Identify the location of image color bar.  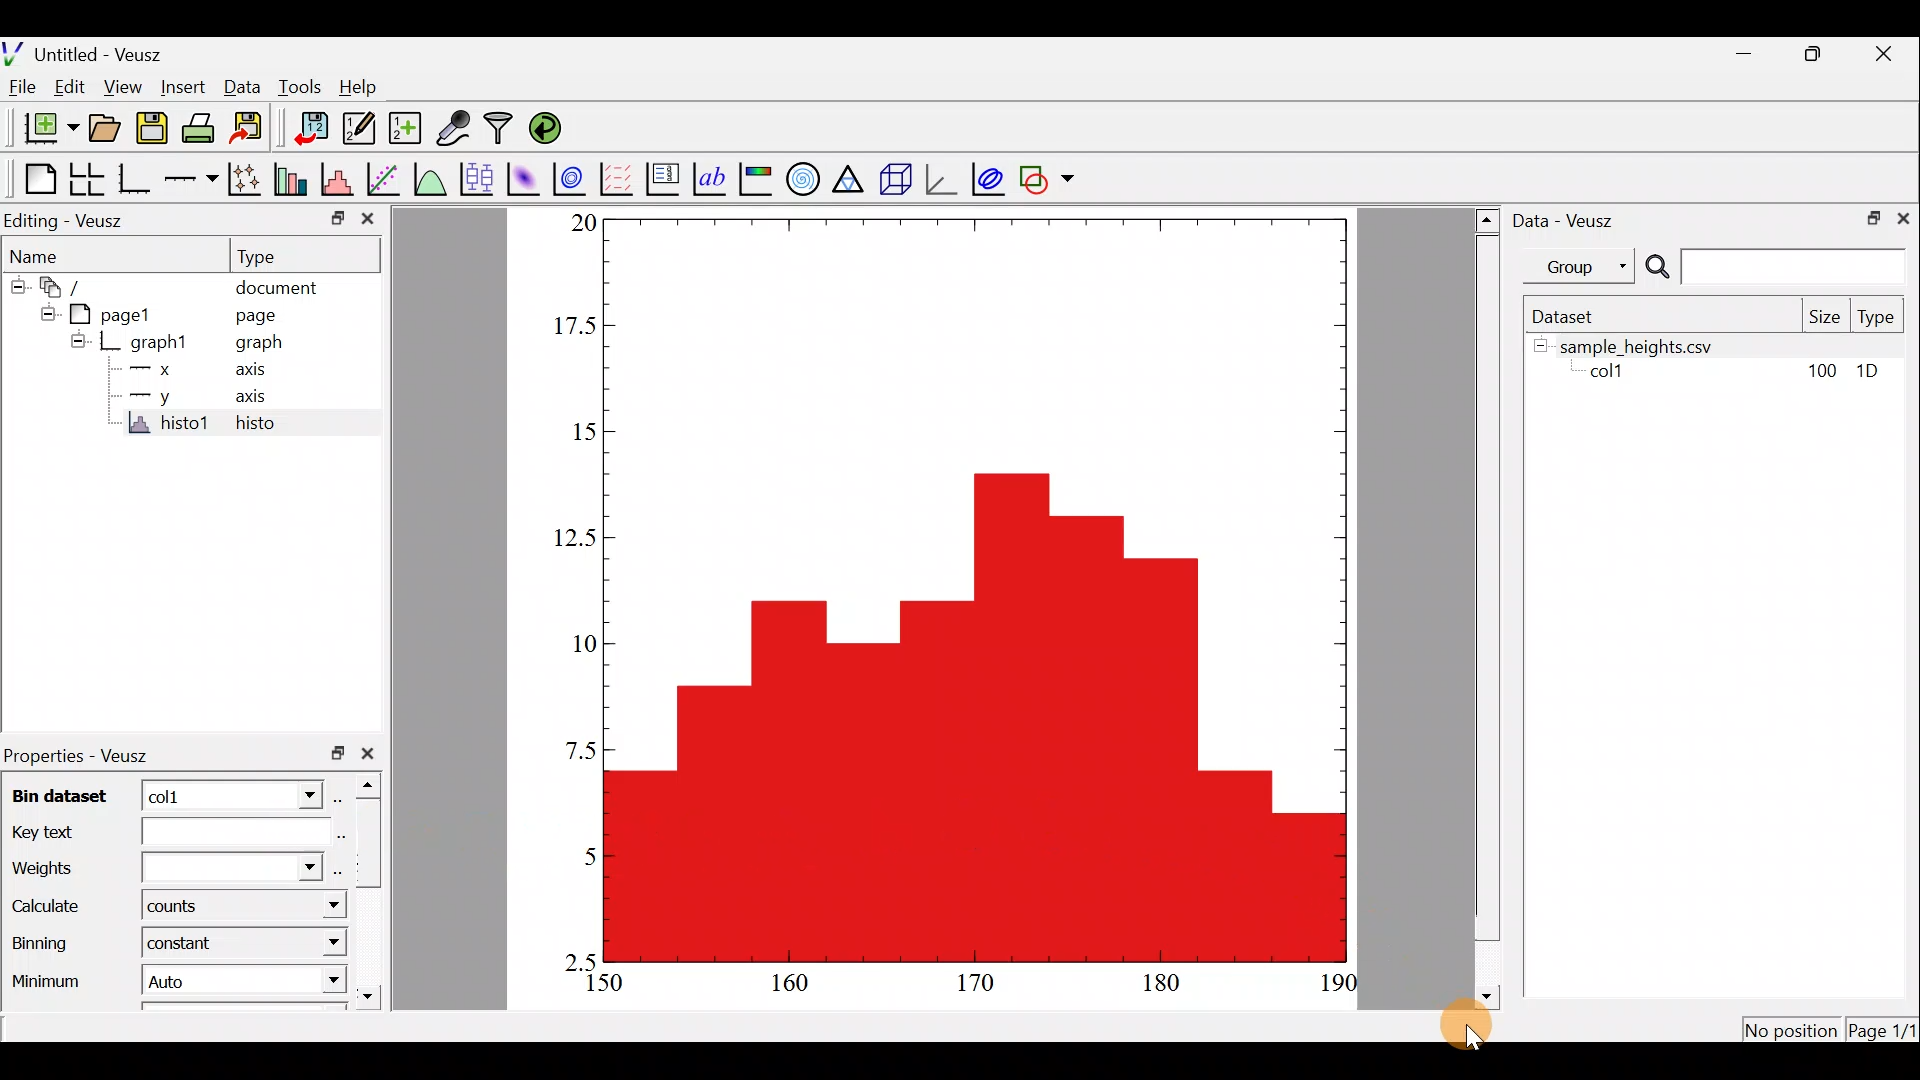
(758, 178).